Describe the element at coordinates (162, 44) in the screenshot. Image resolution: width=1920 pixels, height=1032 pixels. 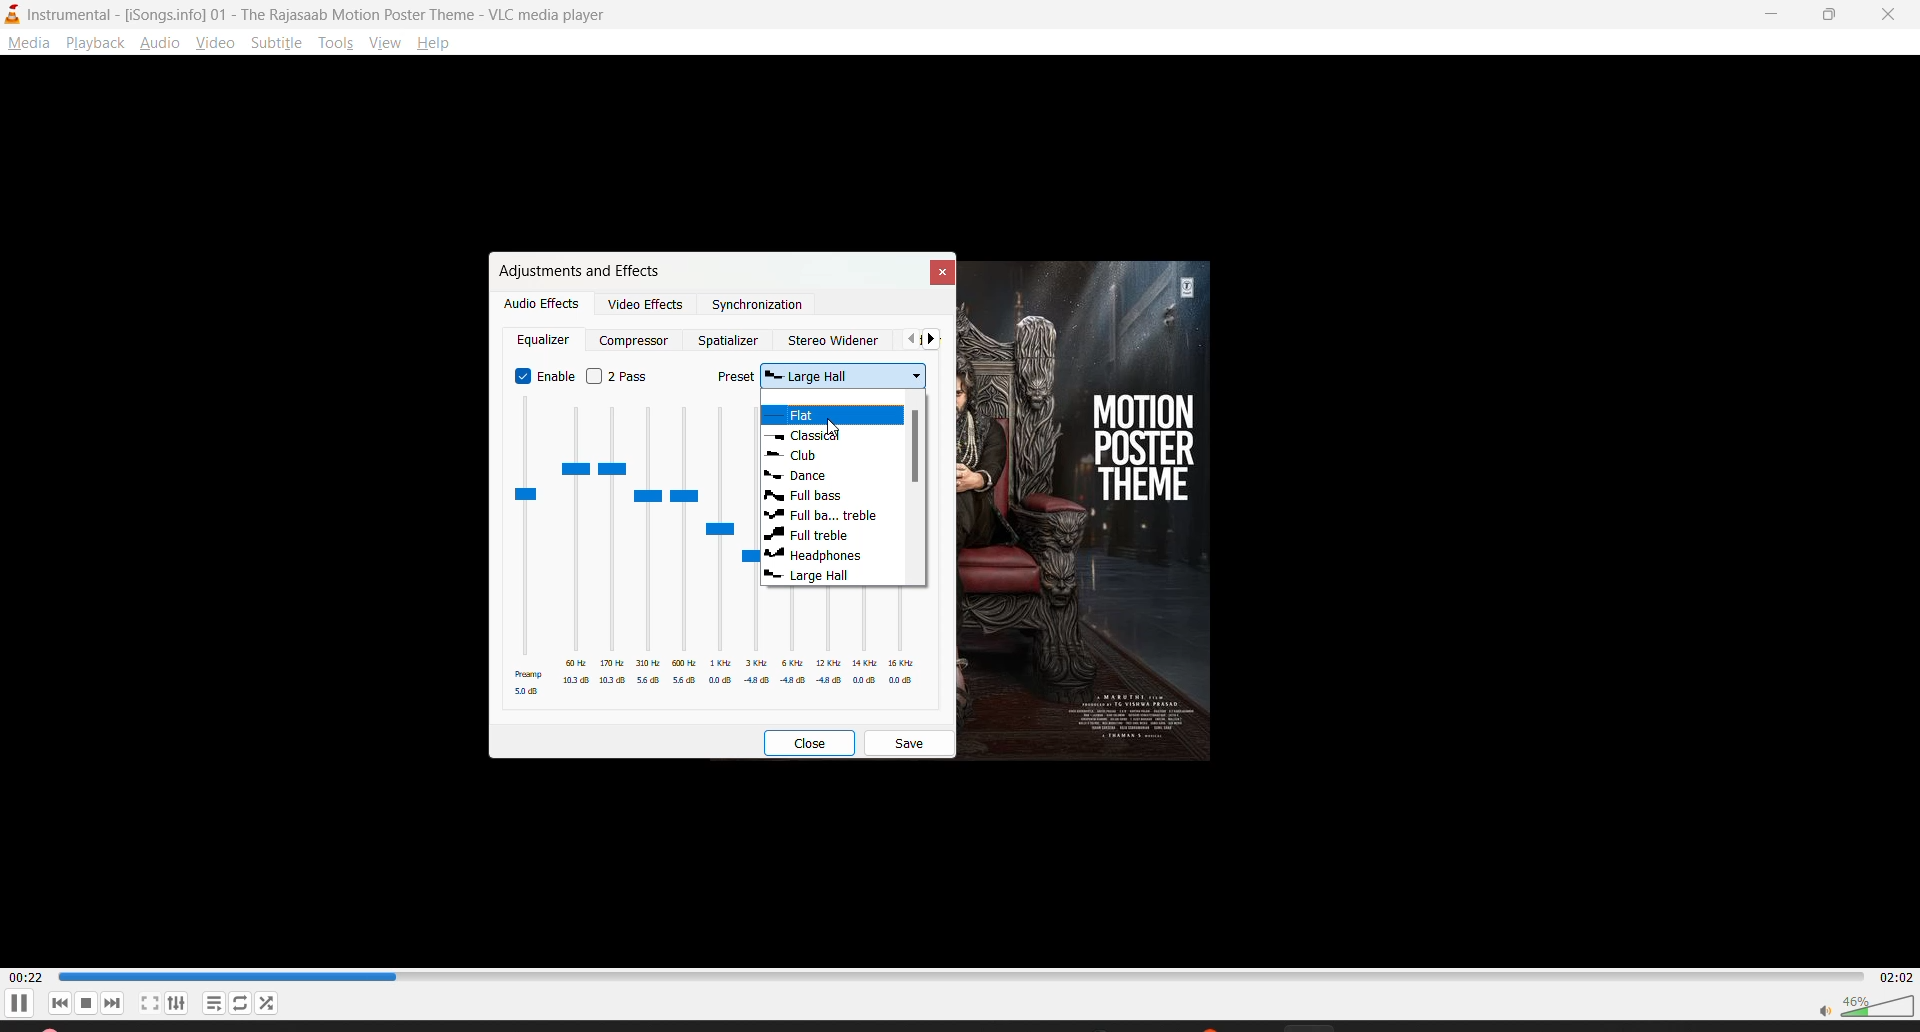
I see `audio` at that location.